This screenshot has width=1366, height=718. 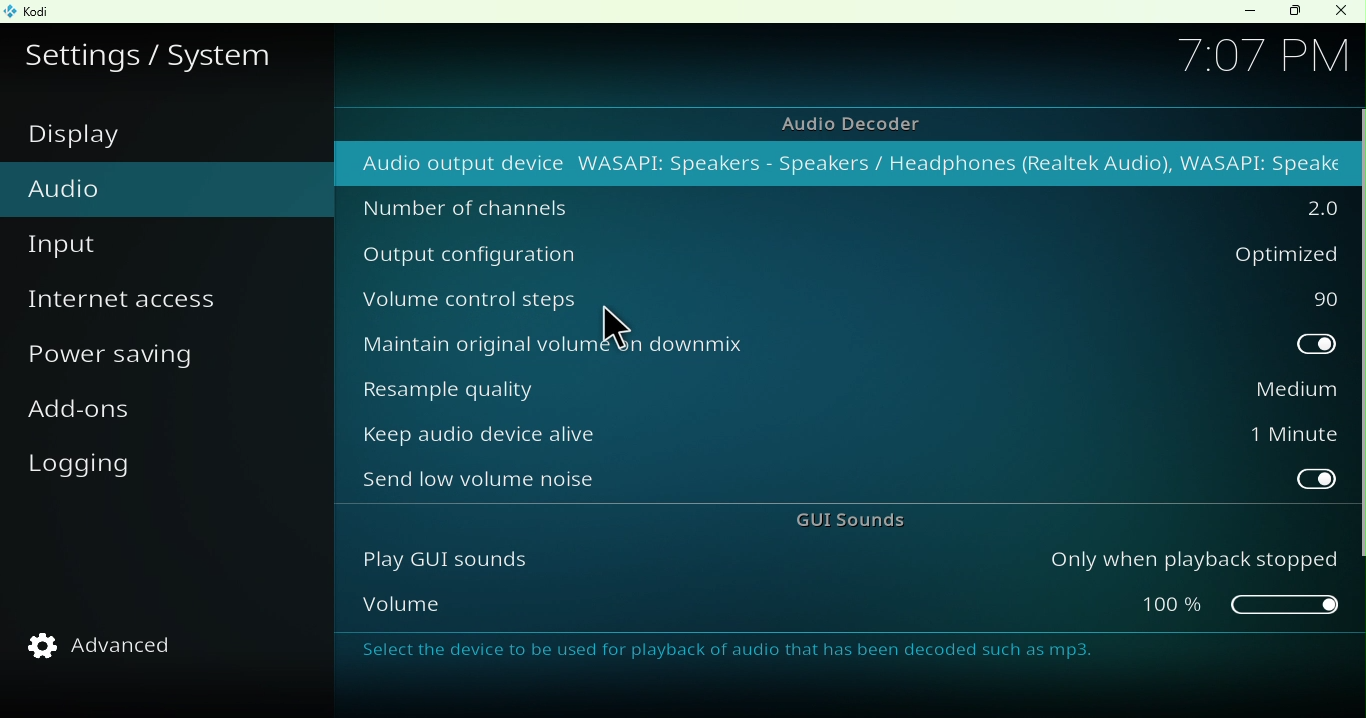 What do you see at coordinates (115, 139) in the screenshot?
I see `Display` at bounding box center [115, 139].